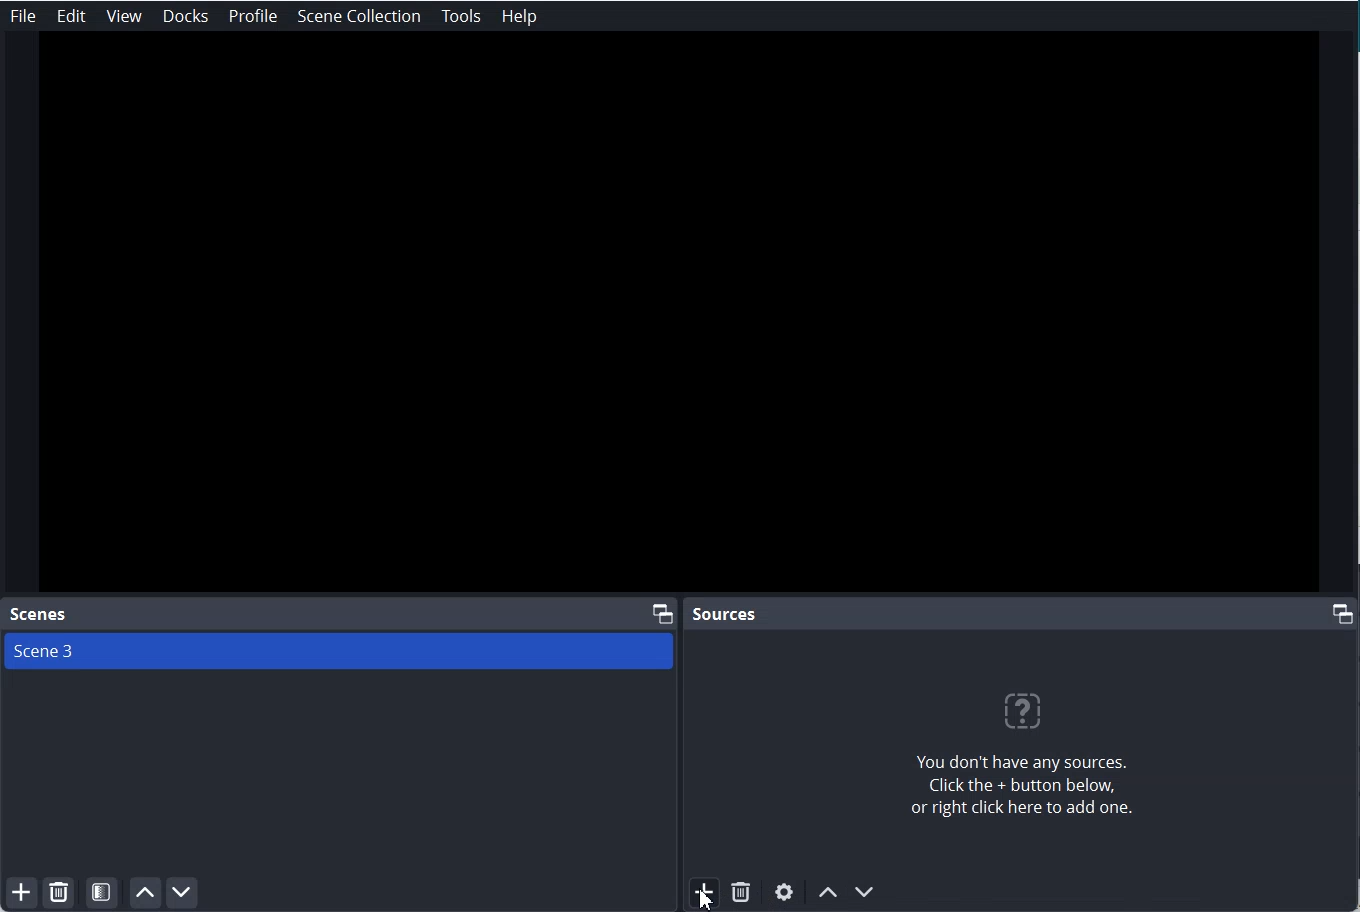 The image size is (1360, 912). Describe the element at coordinates (519, 17) in the screenshot. I see `Help` at that location.